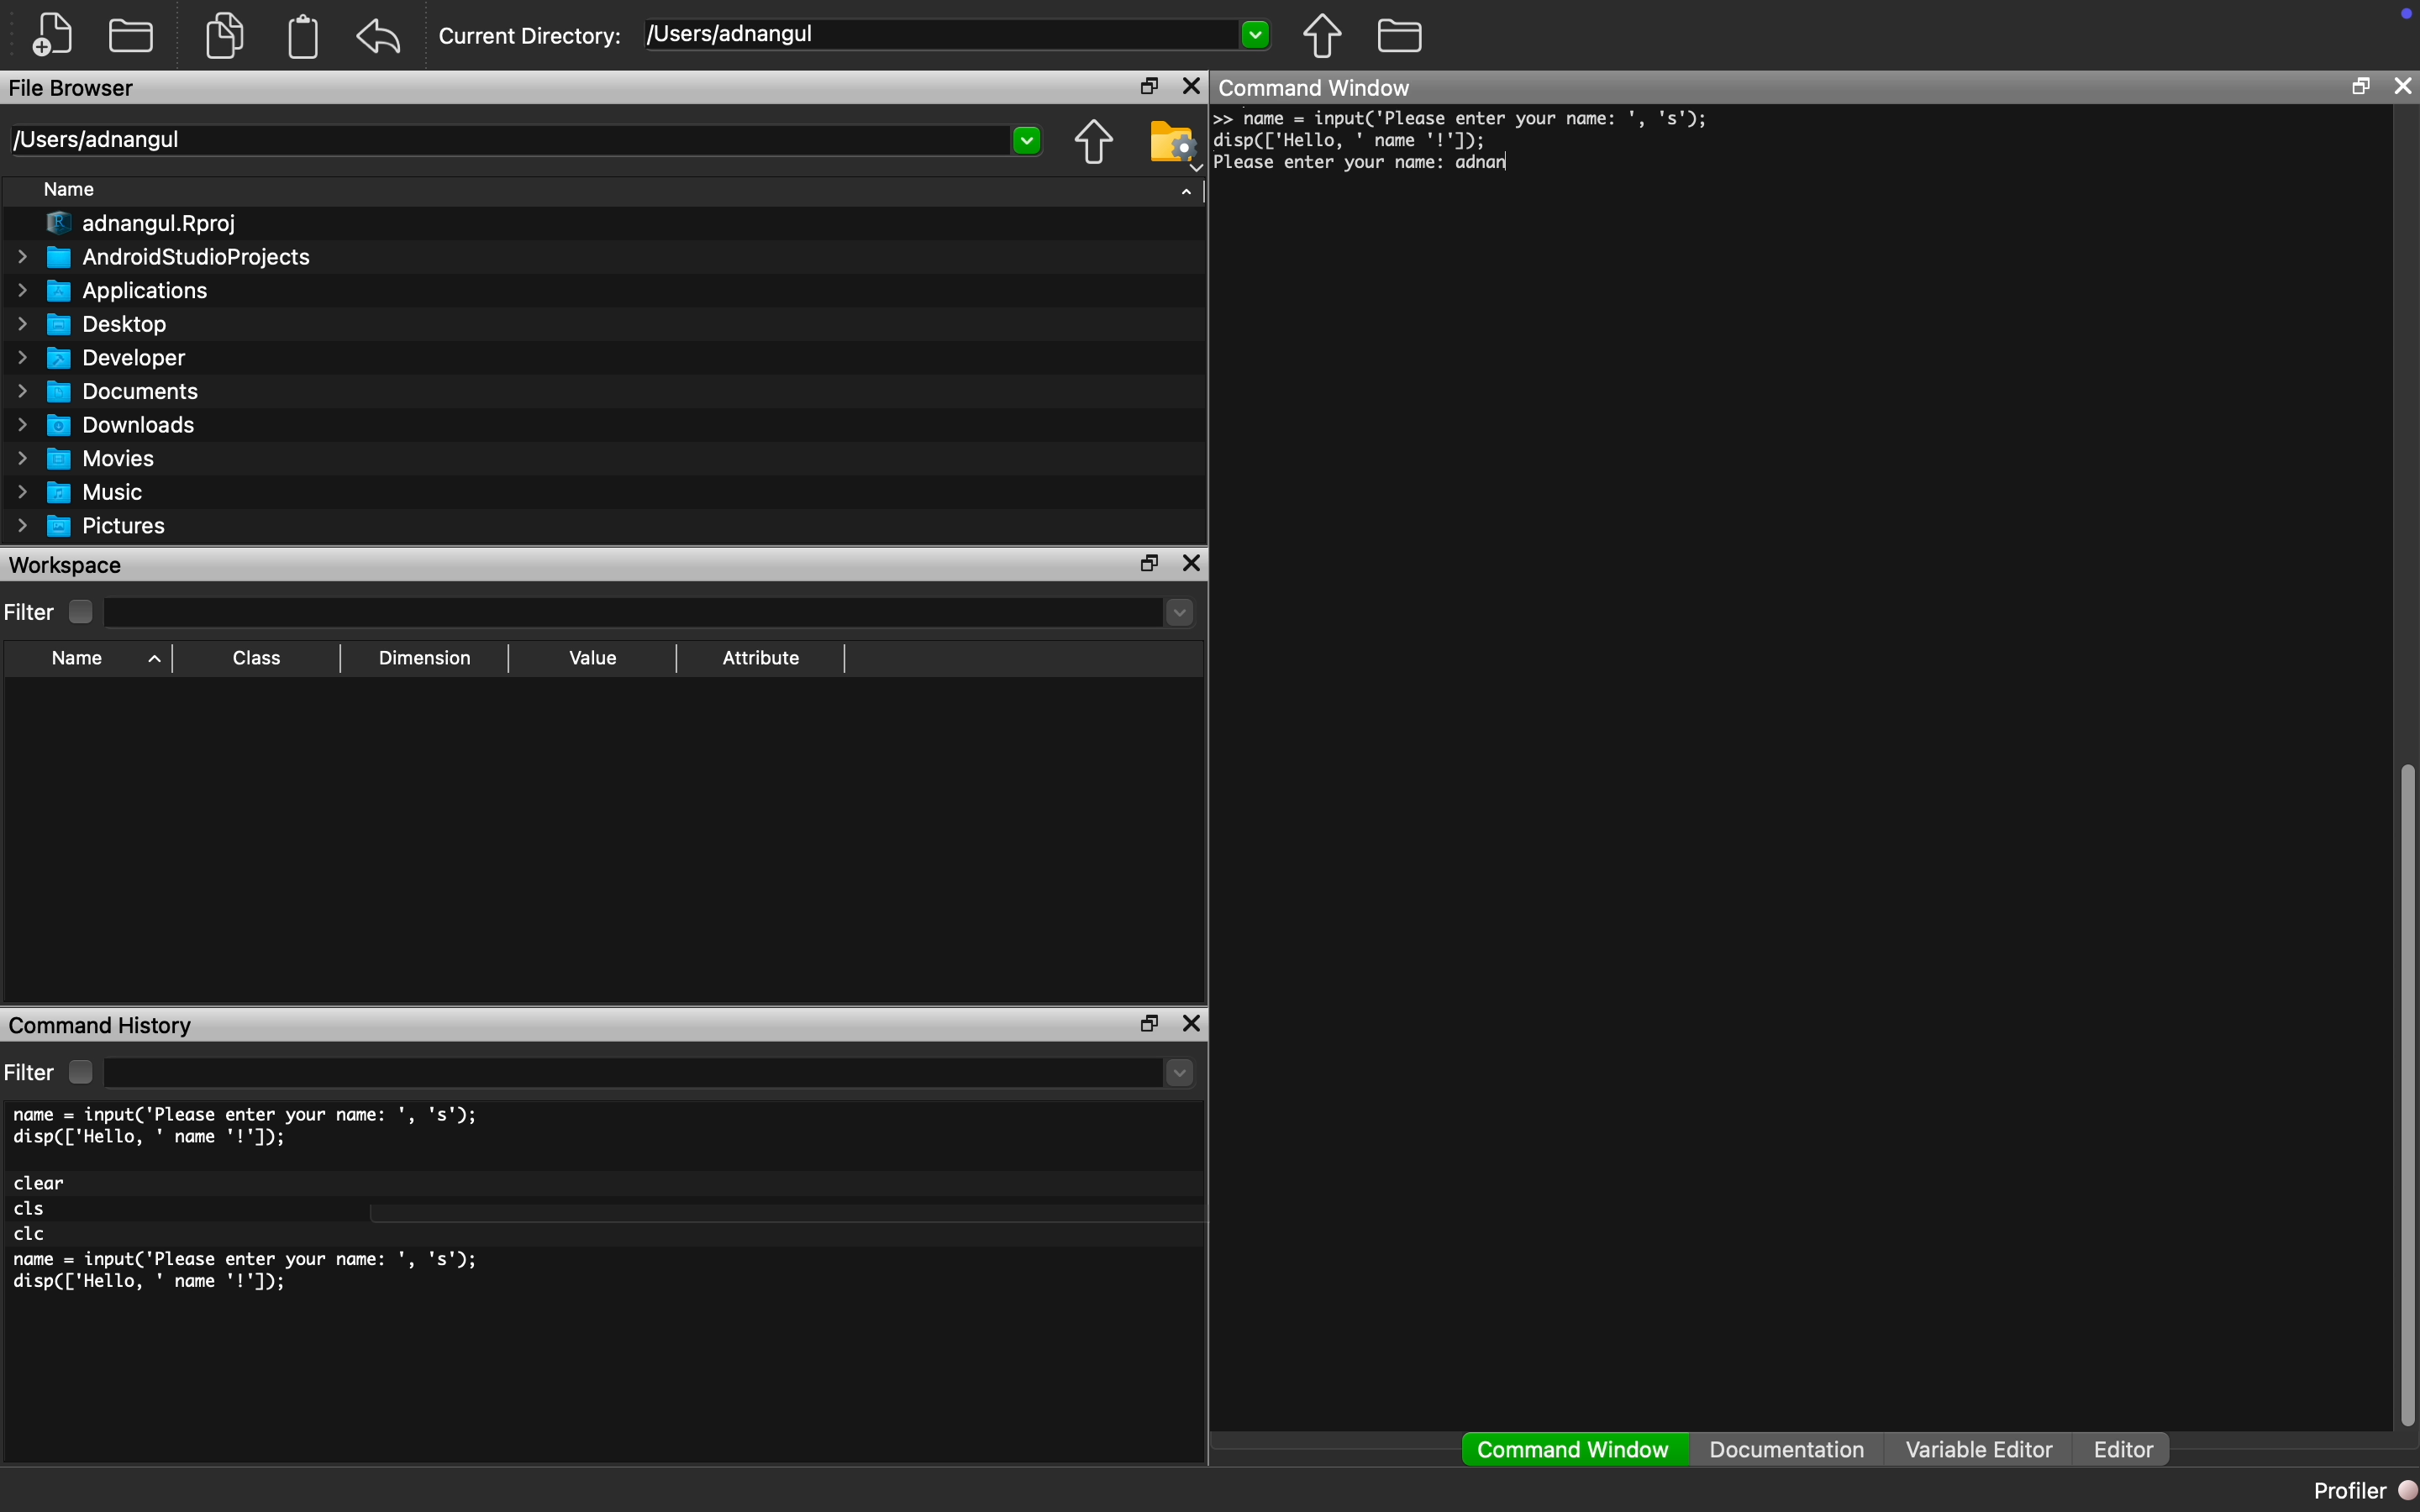 Image resolution: width=2420 pixels, height=1512 pixels. I want to click on Applications, so click(115, 291).